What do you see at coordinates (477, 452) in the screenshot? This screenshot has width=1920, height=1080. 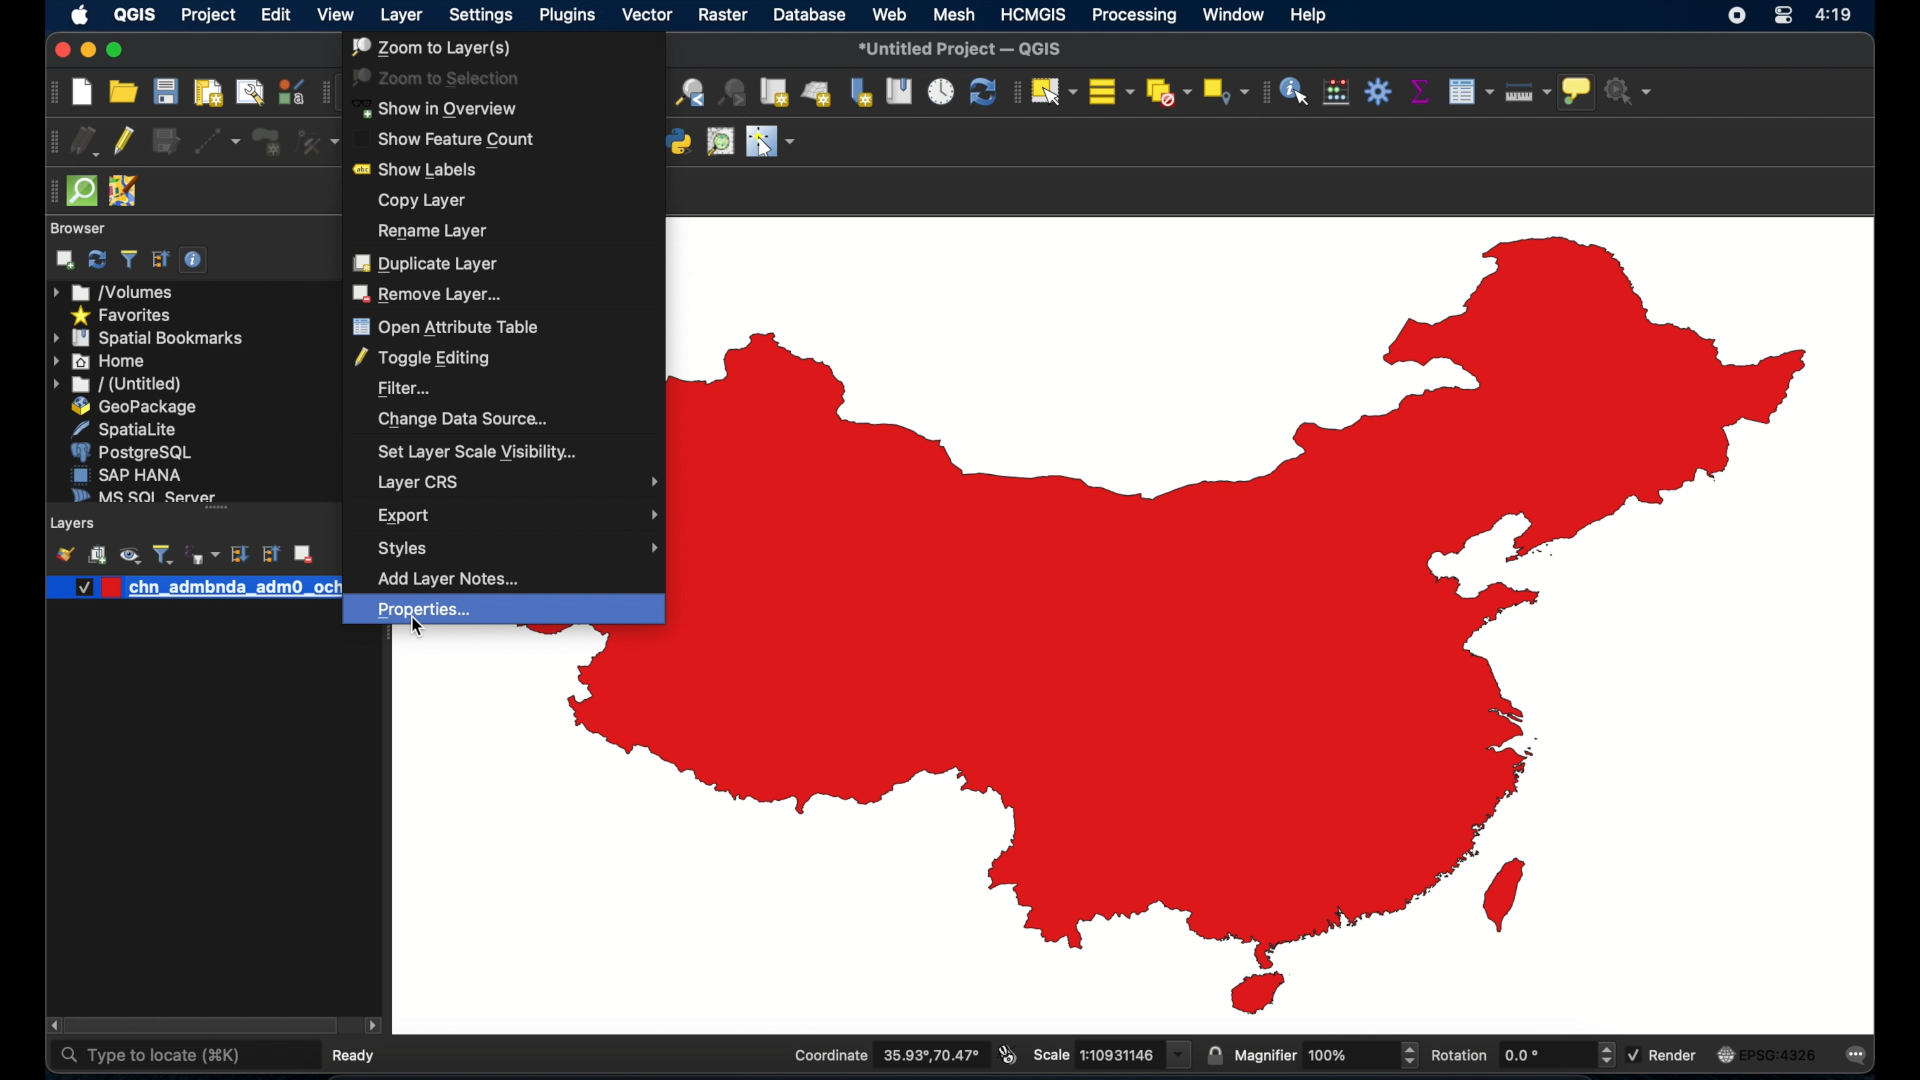 I see `set layer. scale visibility` at bounding box center [477, 452].